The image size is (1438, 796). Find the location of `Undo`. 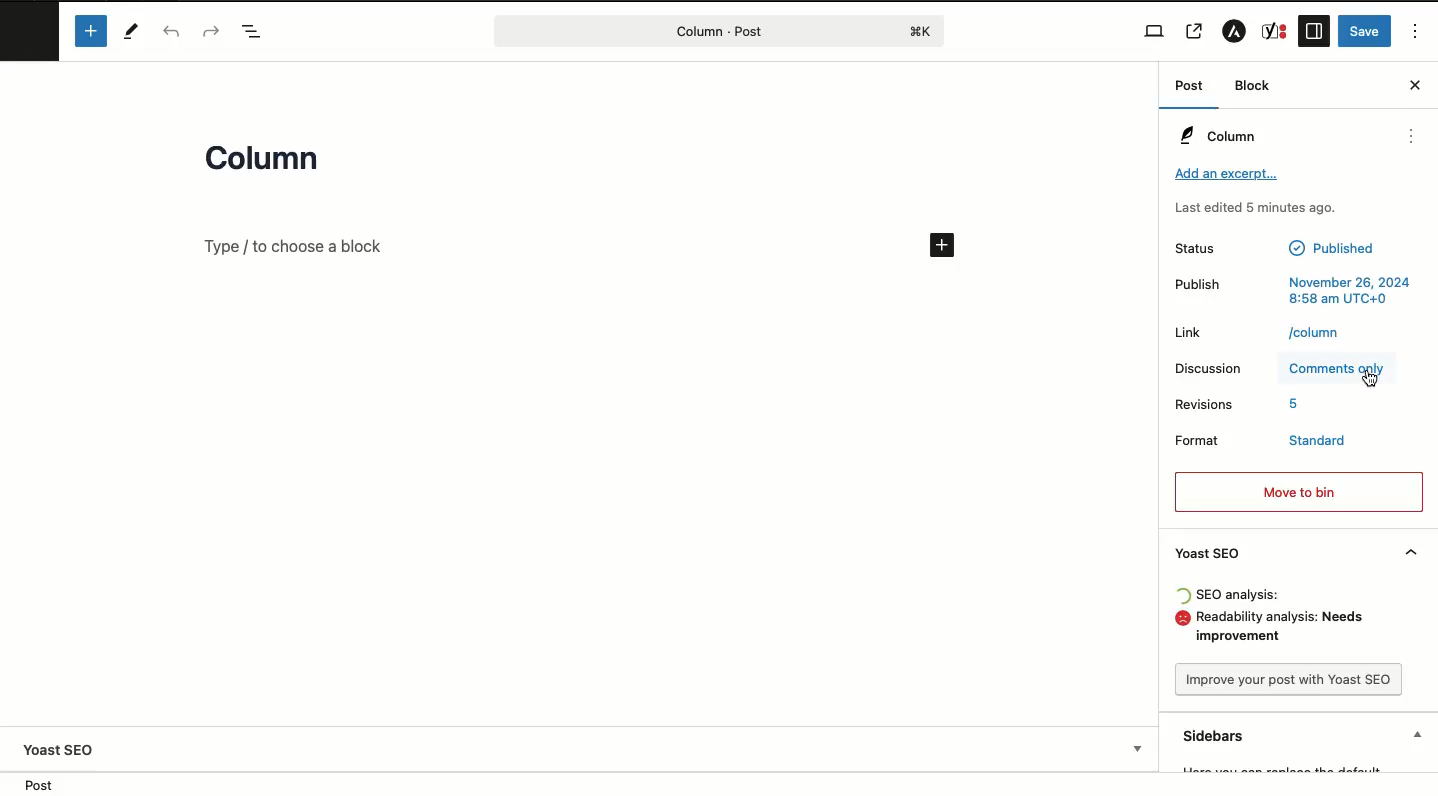

Undo is located at coordinates (172, 33).